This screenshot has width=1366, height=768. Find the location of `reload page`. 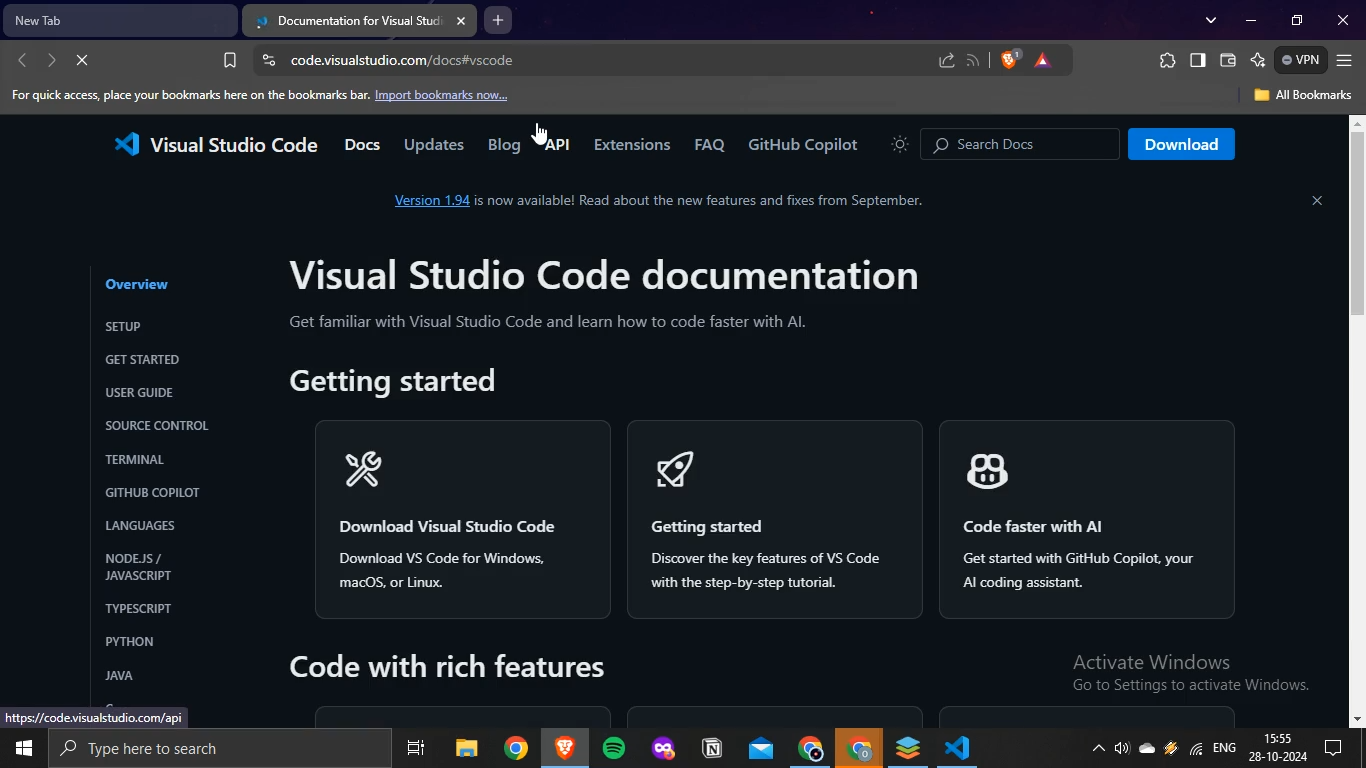

reload page is located at coordinates (83, 58).